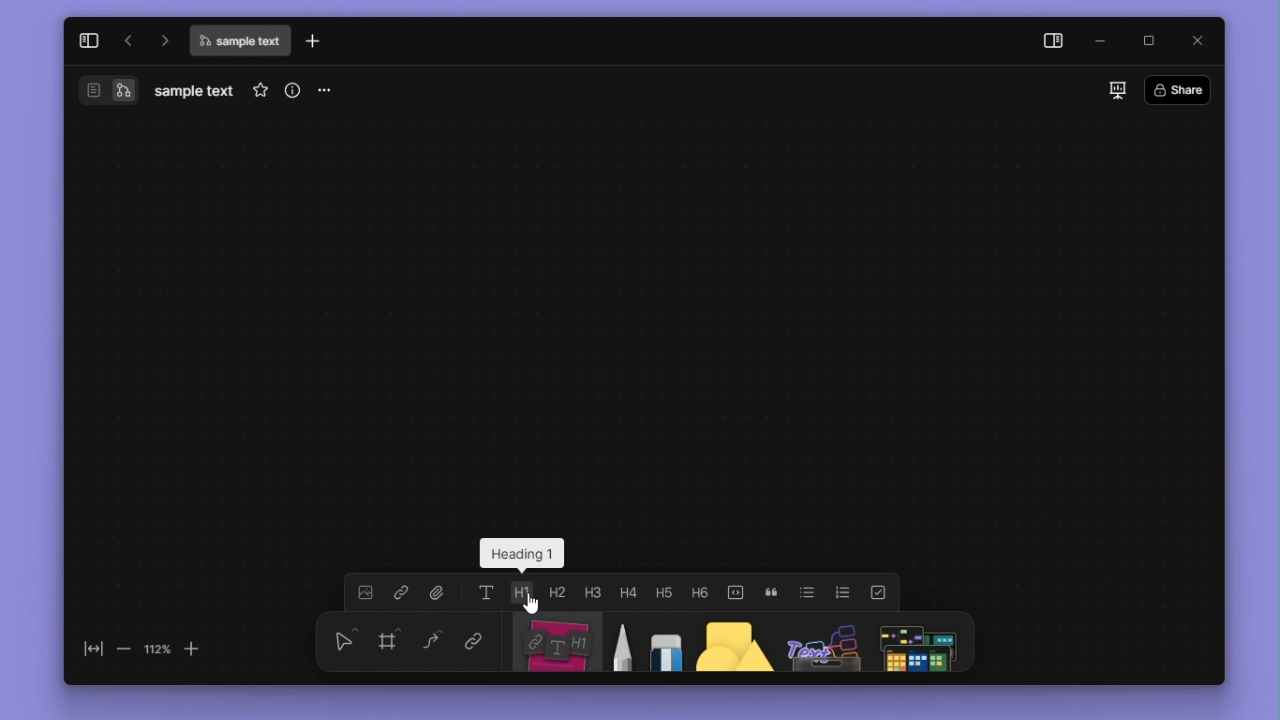 This screenshot has width=1280, height=720. What do you see at coordinates (521, 592) in the screenshot?
I see `Heading 1` at bounding box center [521, 592].